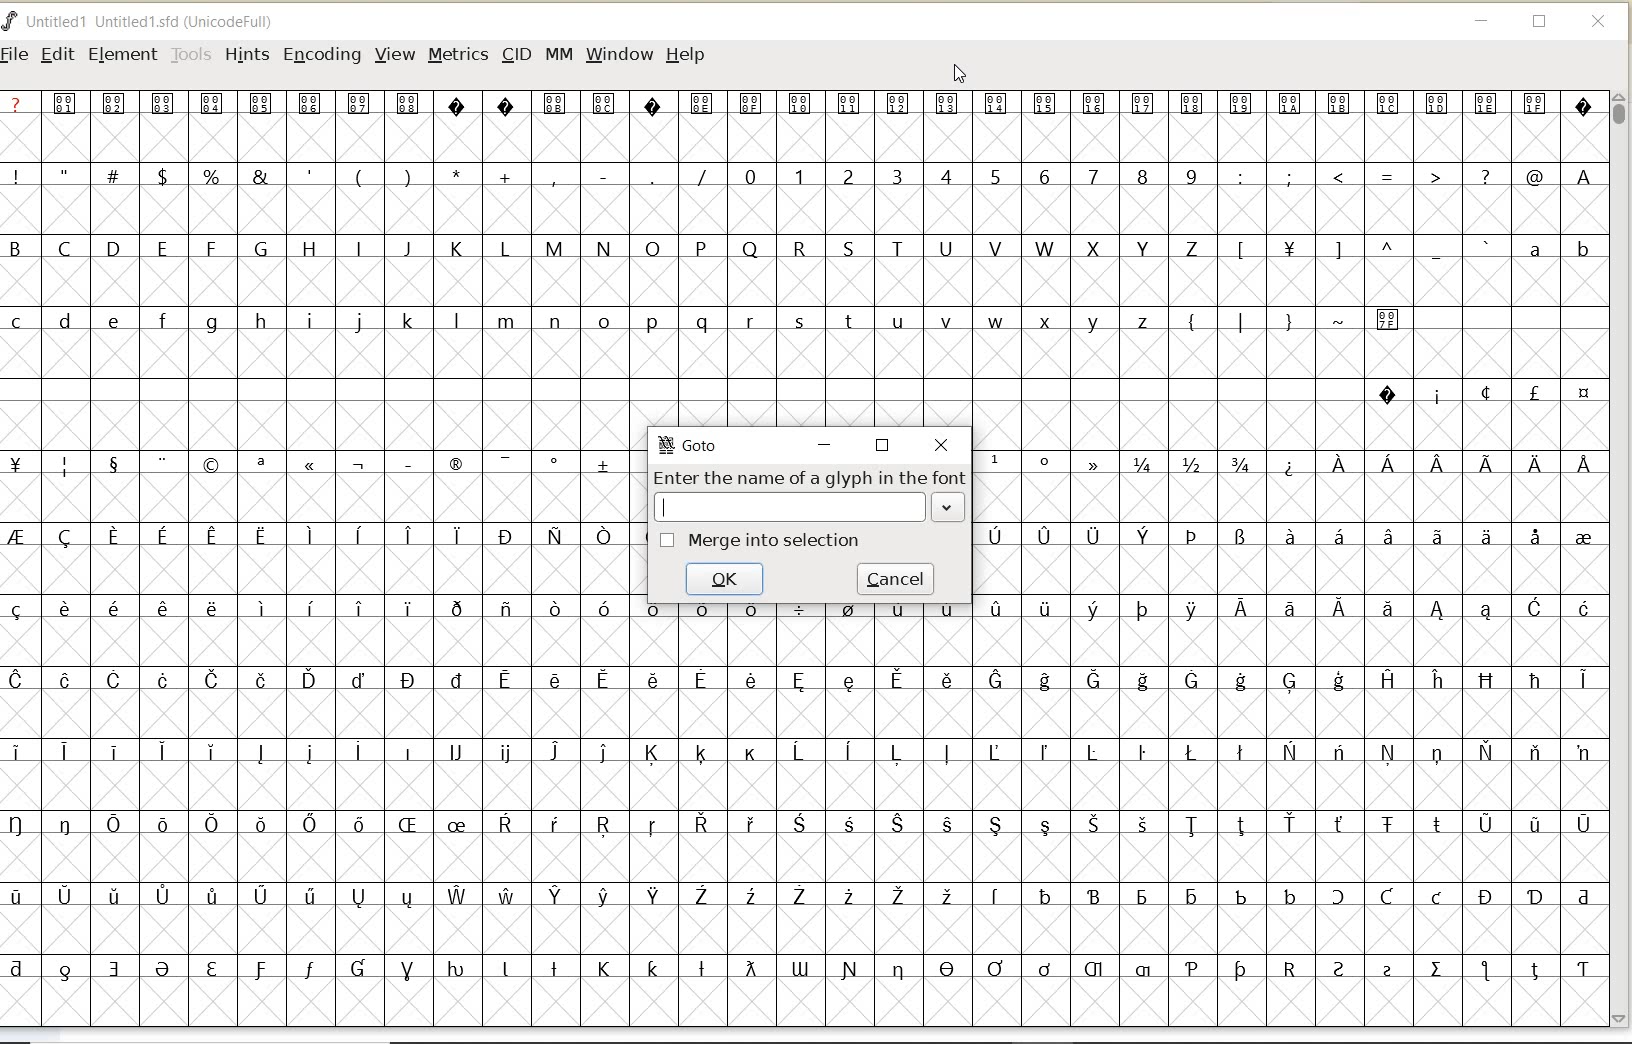 Image resolution: width=1632 pixels, height=1044 pixels. What do you see at coordinates (619, 54) in the screenshot?
I see `WINDOW` at bounding box center [619, 54].